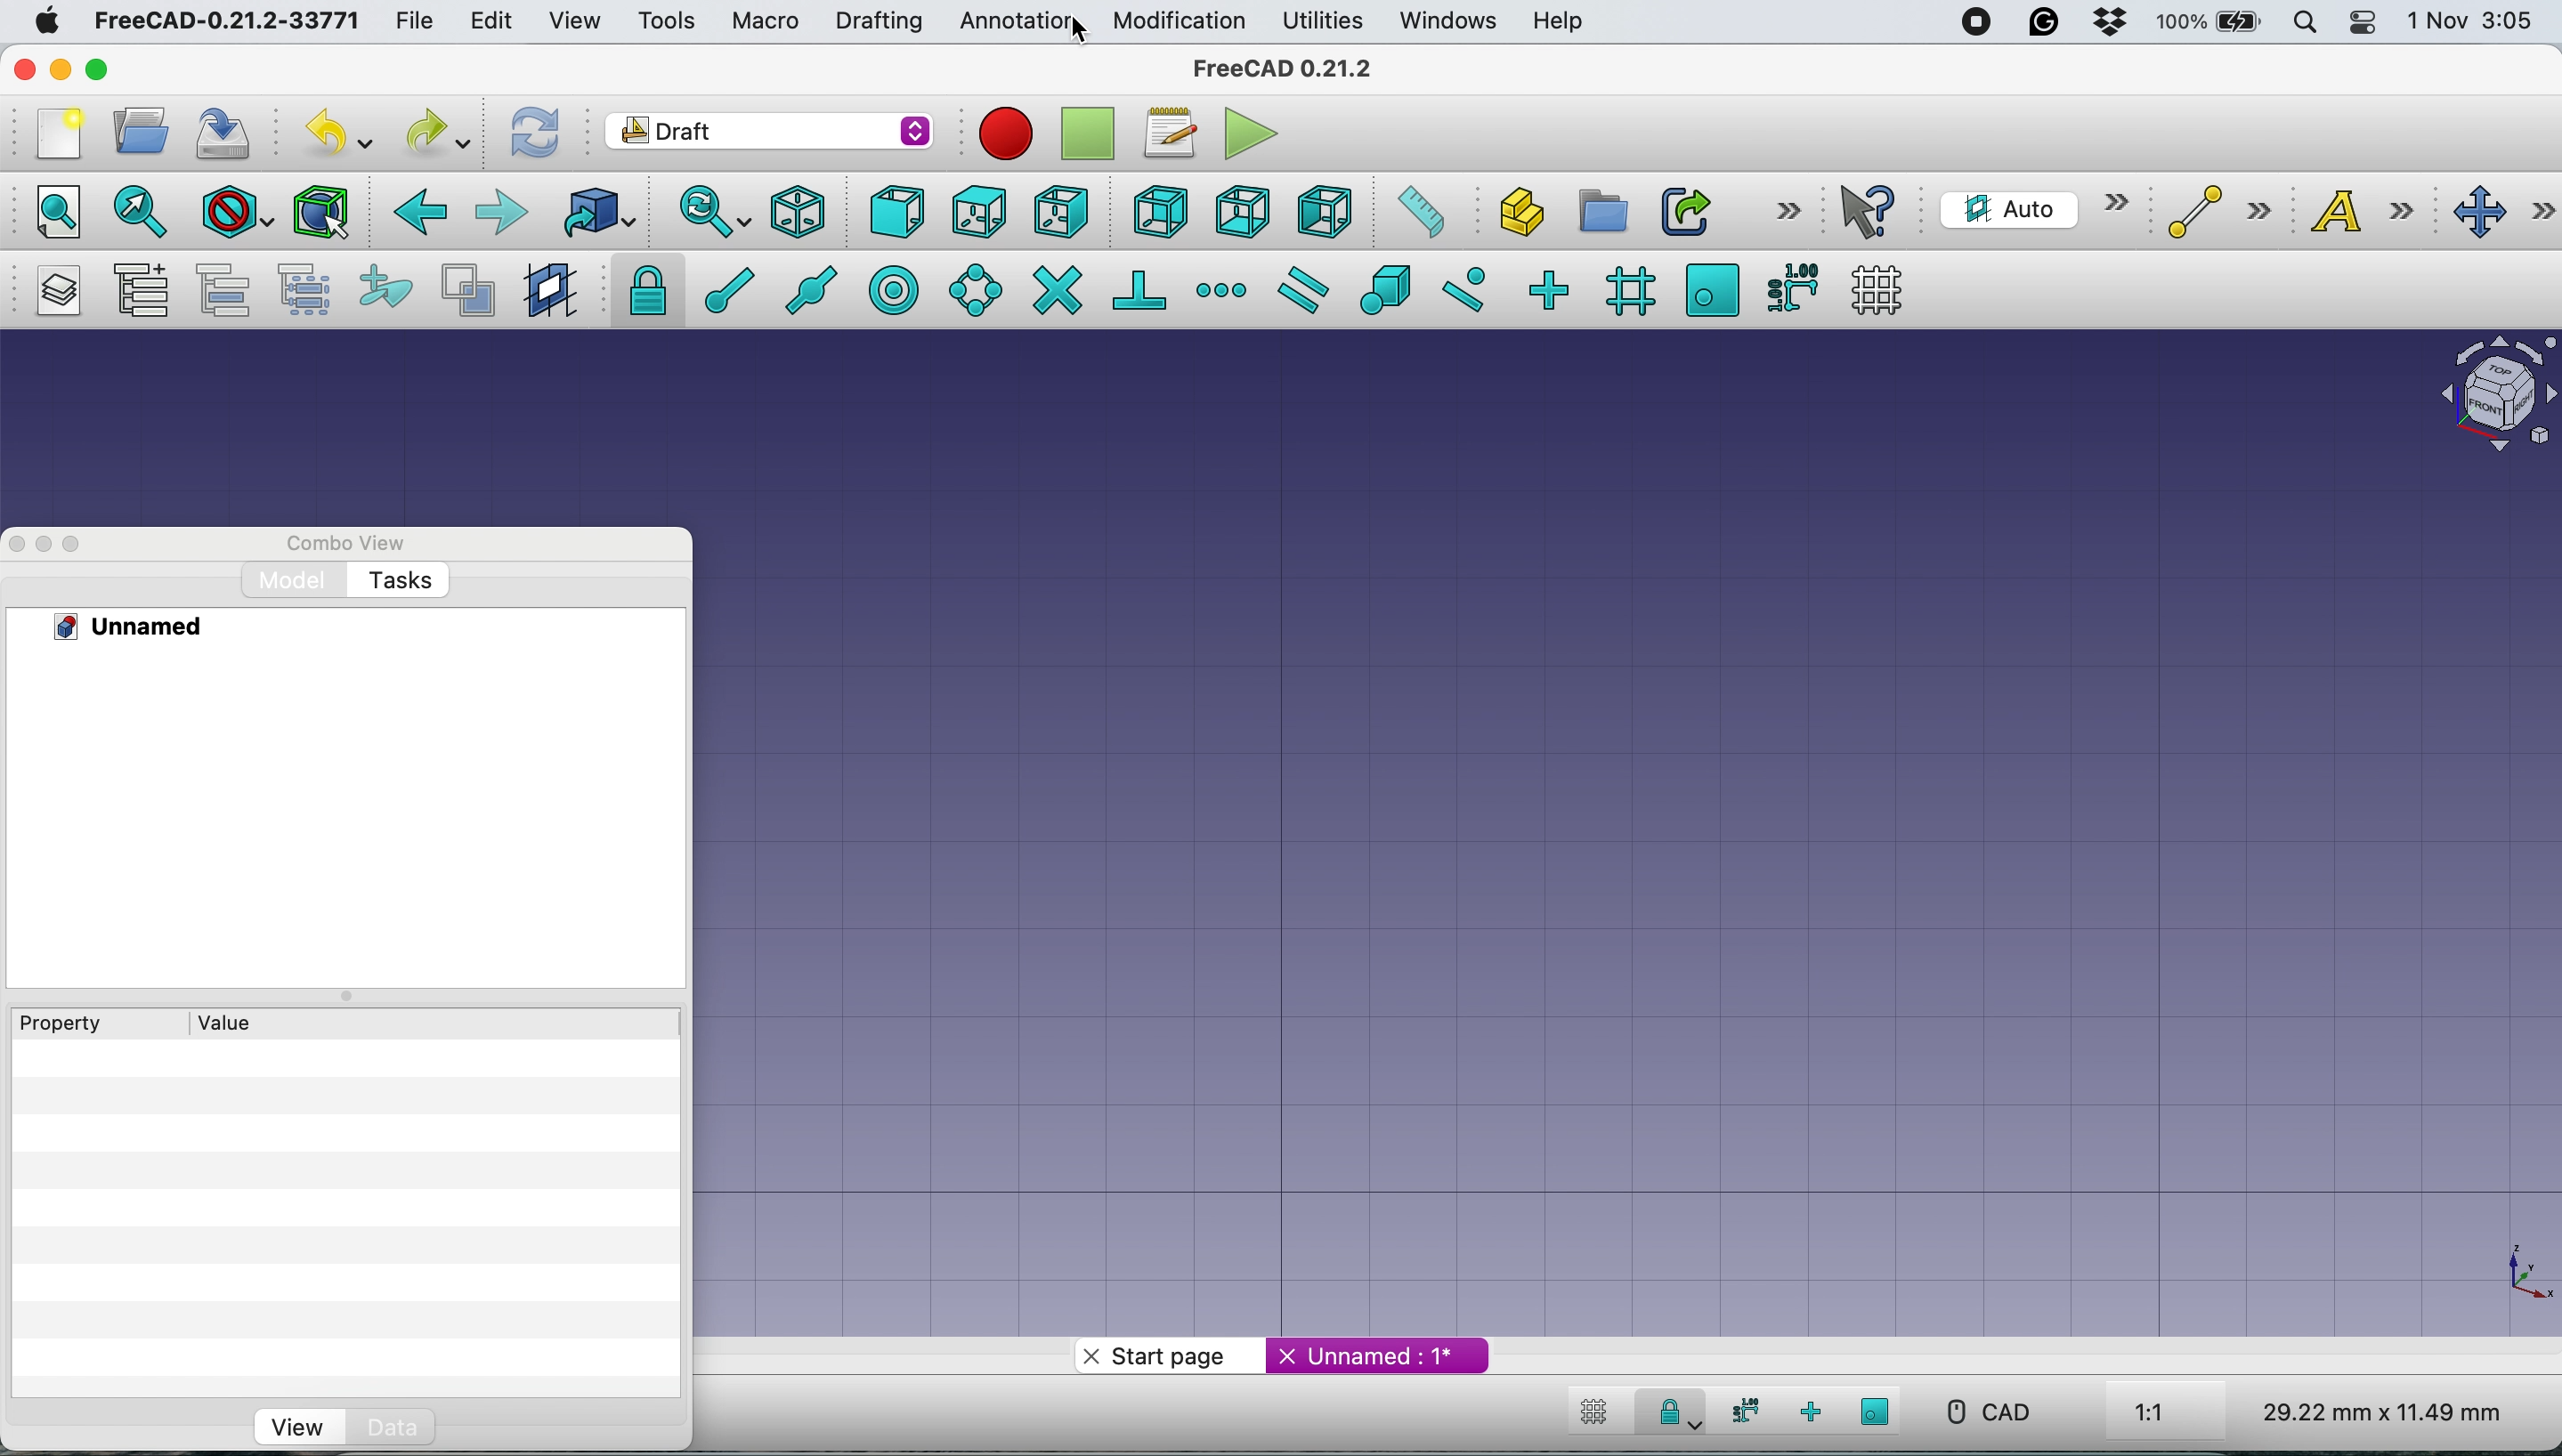 The width and height of the screenshot is (2562, 1456). Describe the element at coordinates (550, 292) in the screenshot. I see `create working plane proxy` at that location.